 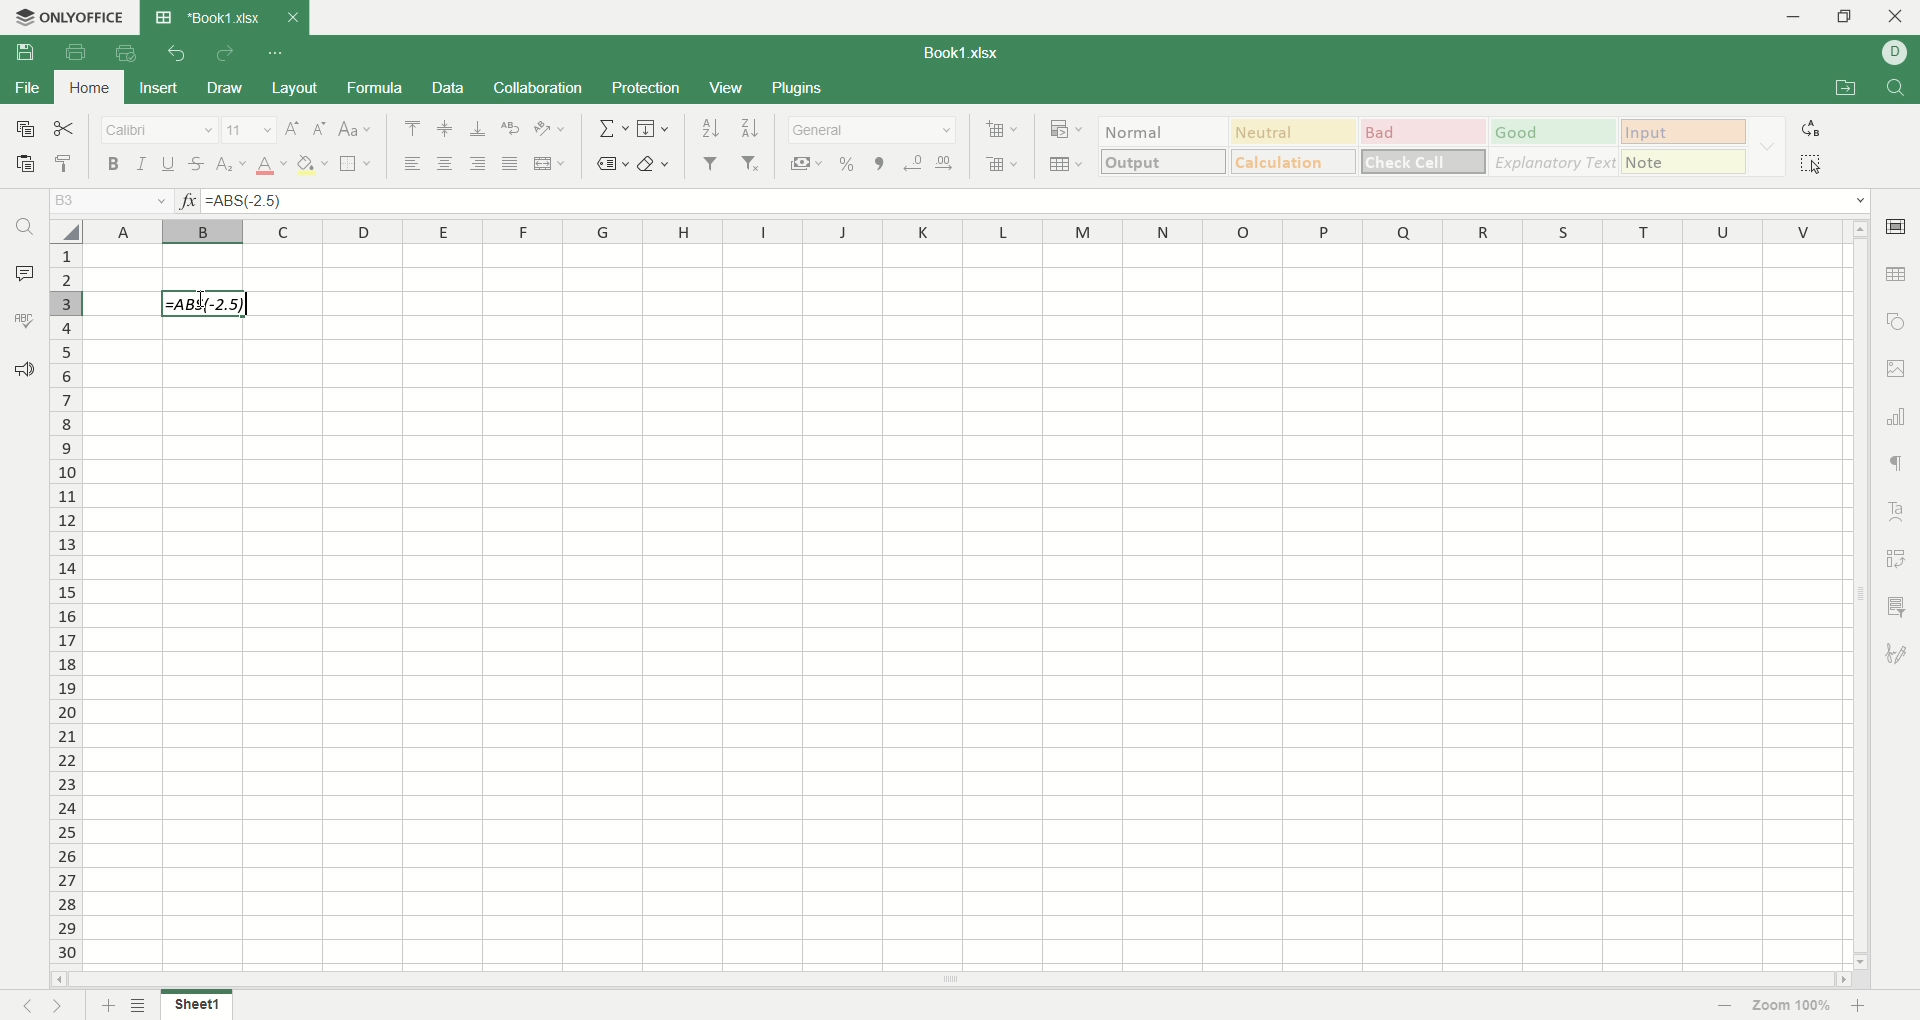 What do you see at coordinates (167, 162) in the screenshot?
I see `underline` at bounding box center [167, 162].